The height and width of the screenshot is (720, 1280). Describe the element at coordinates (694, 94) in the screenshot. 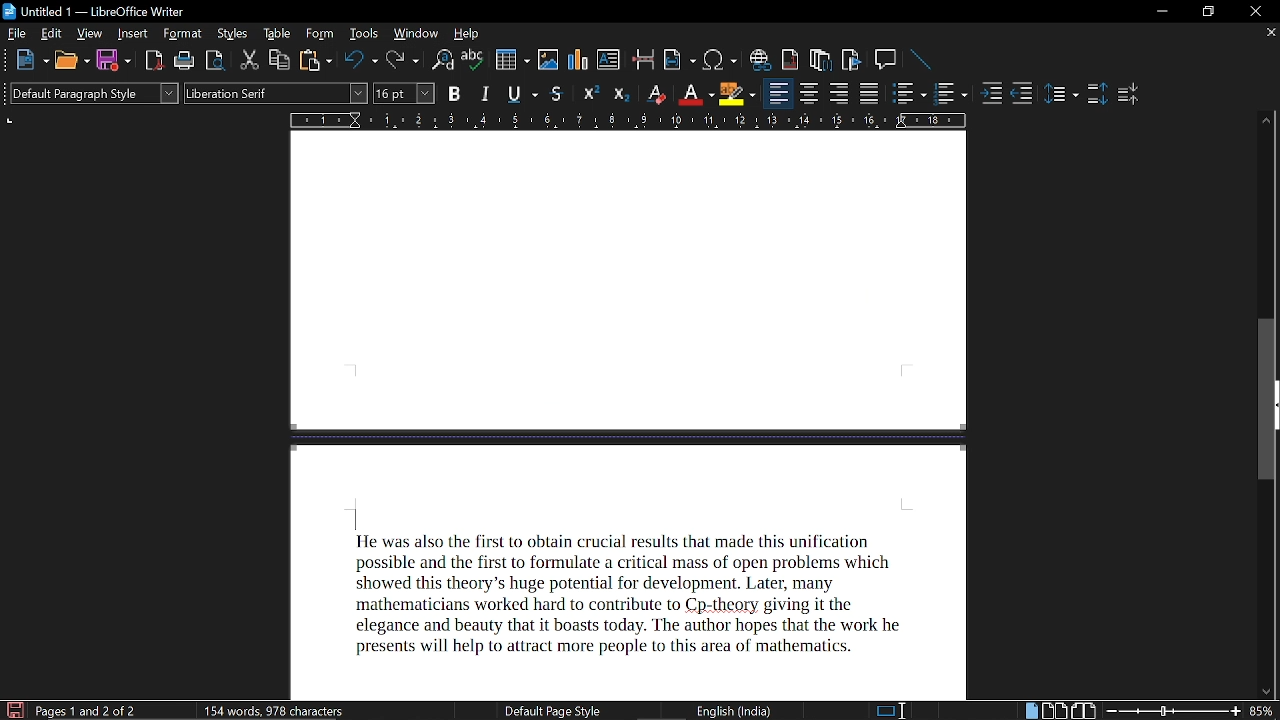

I see `Underline` at that location.